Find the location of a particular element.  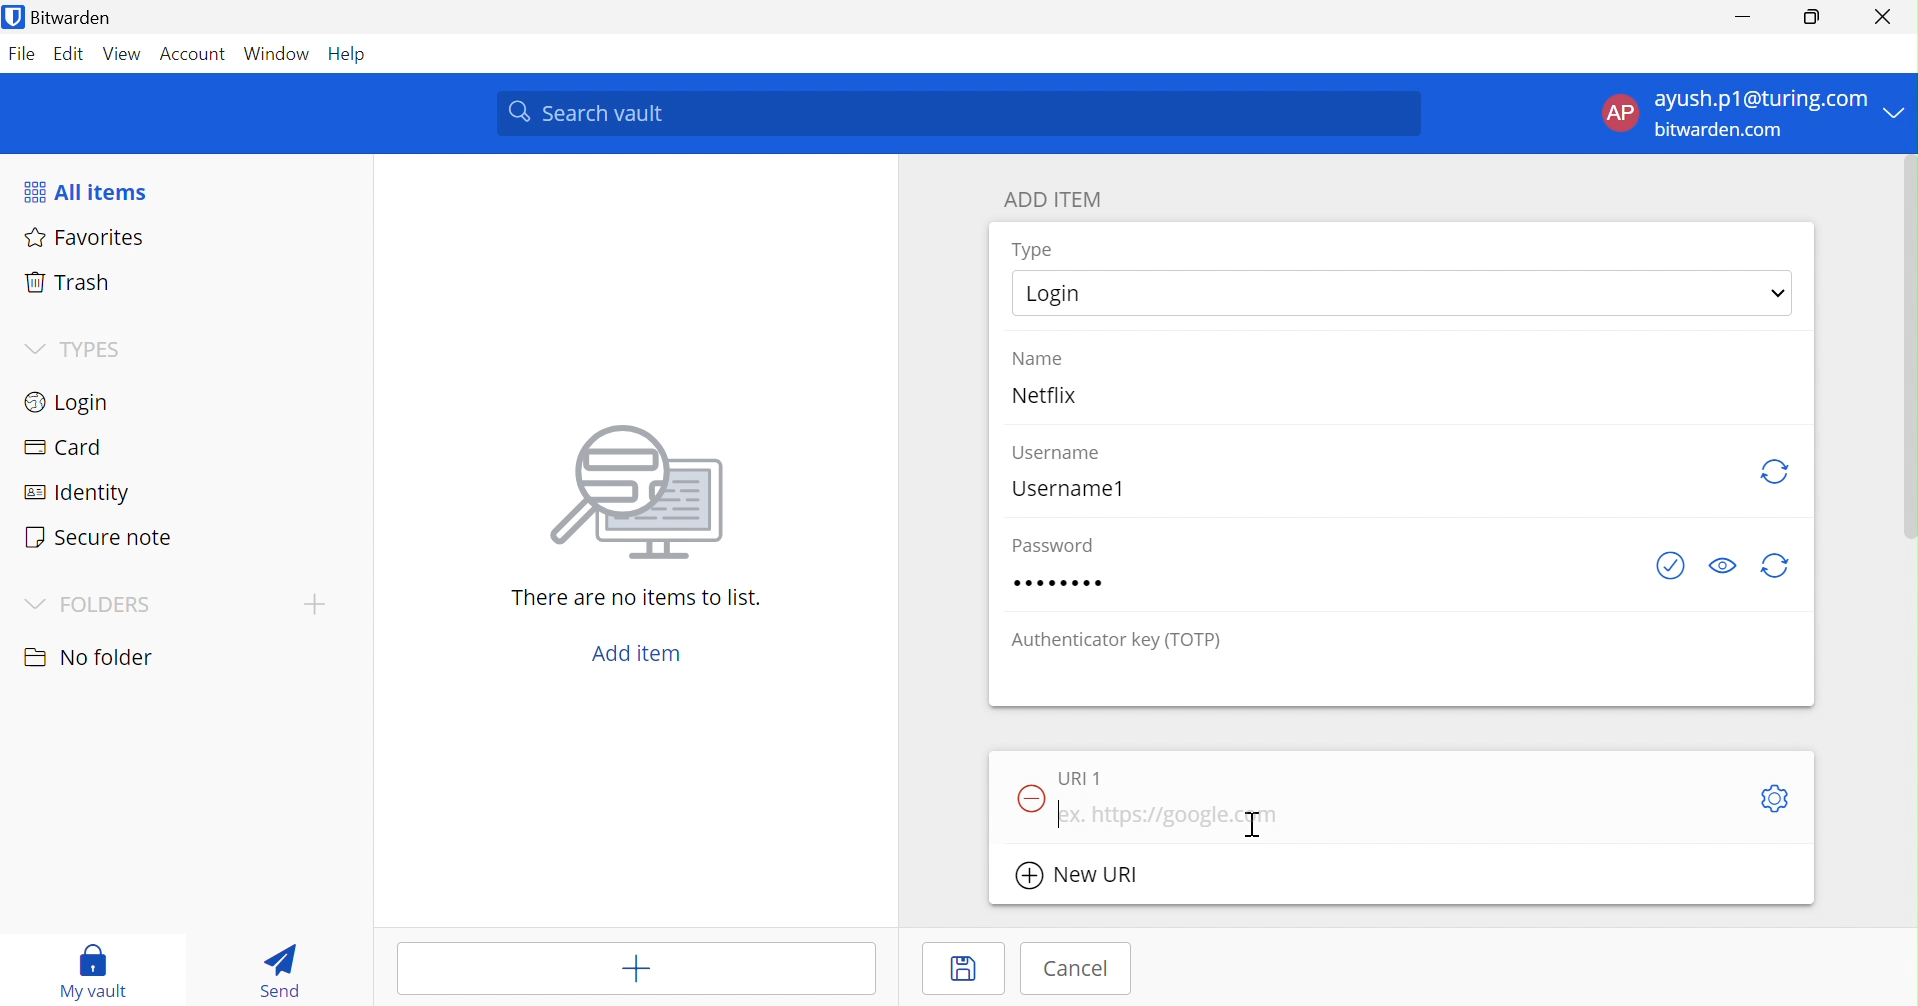

Add folder is located at coordinates (315, 605).